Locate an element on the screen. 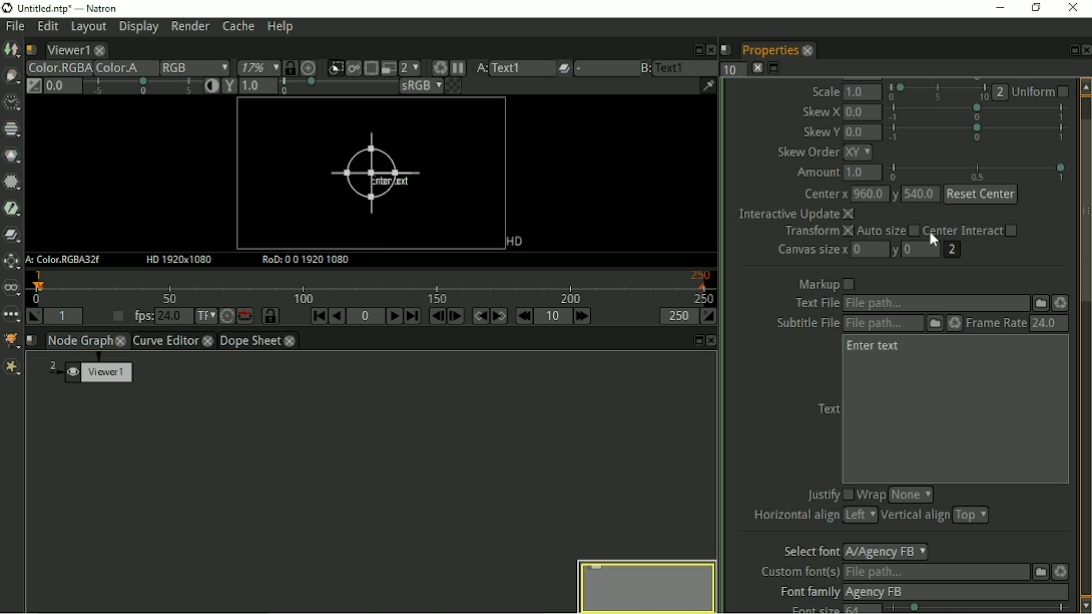 The width and height of the screenshot is (1092, 614). 1.0 is located at coordinates (863, 174).